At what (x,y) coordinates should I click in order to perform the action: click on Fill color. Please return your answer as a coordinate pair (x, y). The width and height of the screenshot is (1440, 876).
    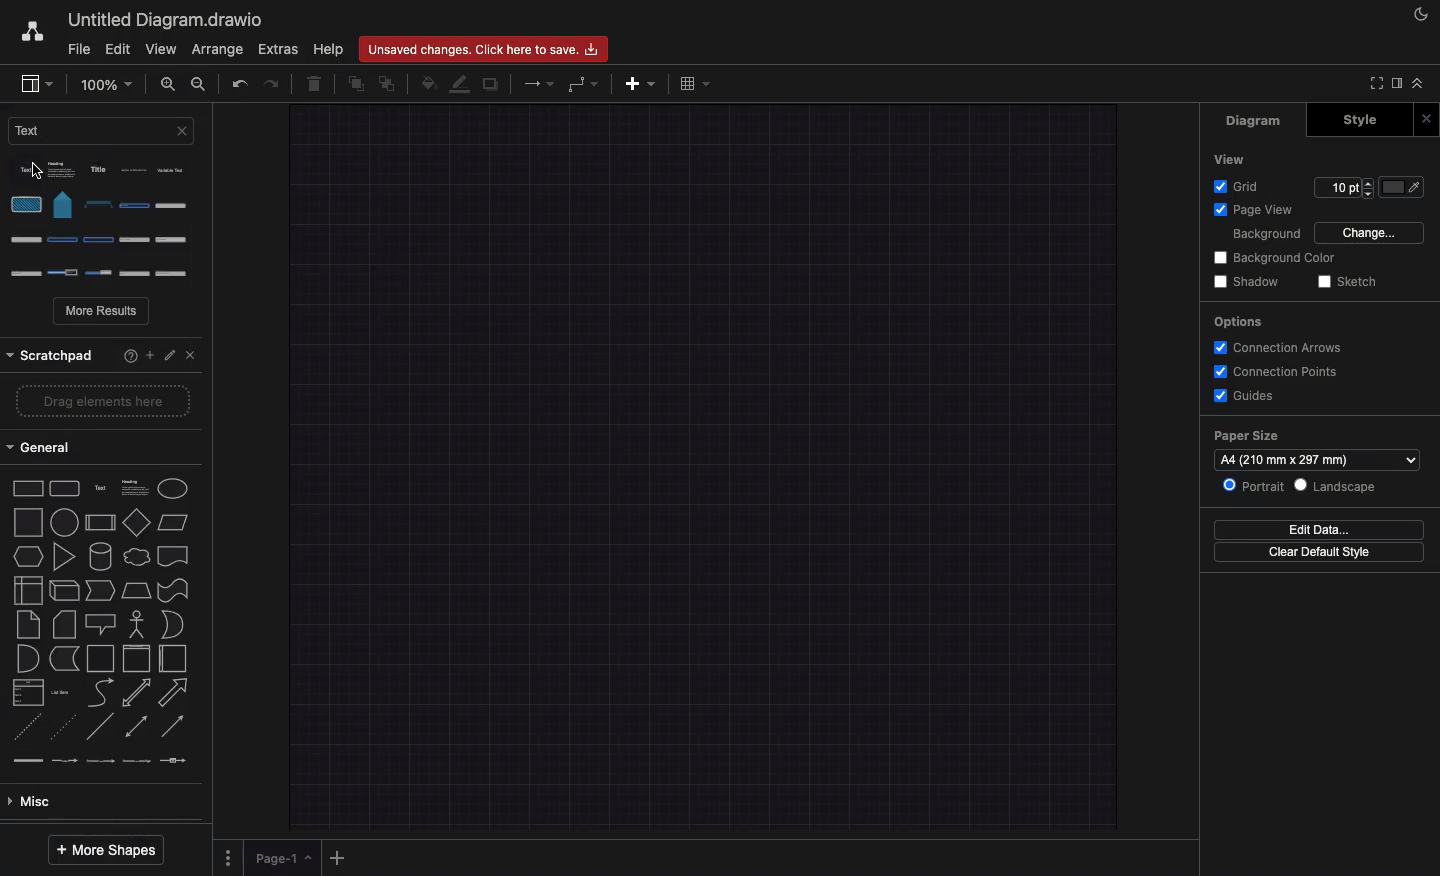
    Looking at the image, I should click on (1403, 187).